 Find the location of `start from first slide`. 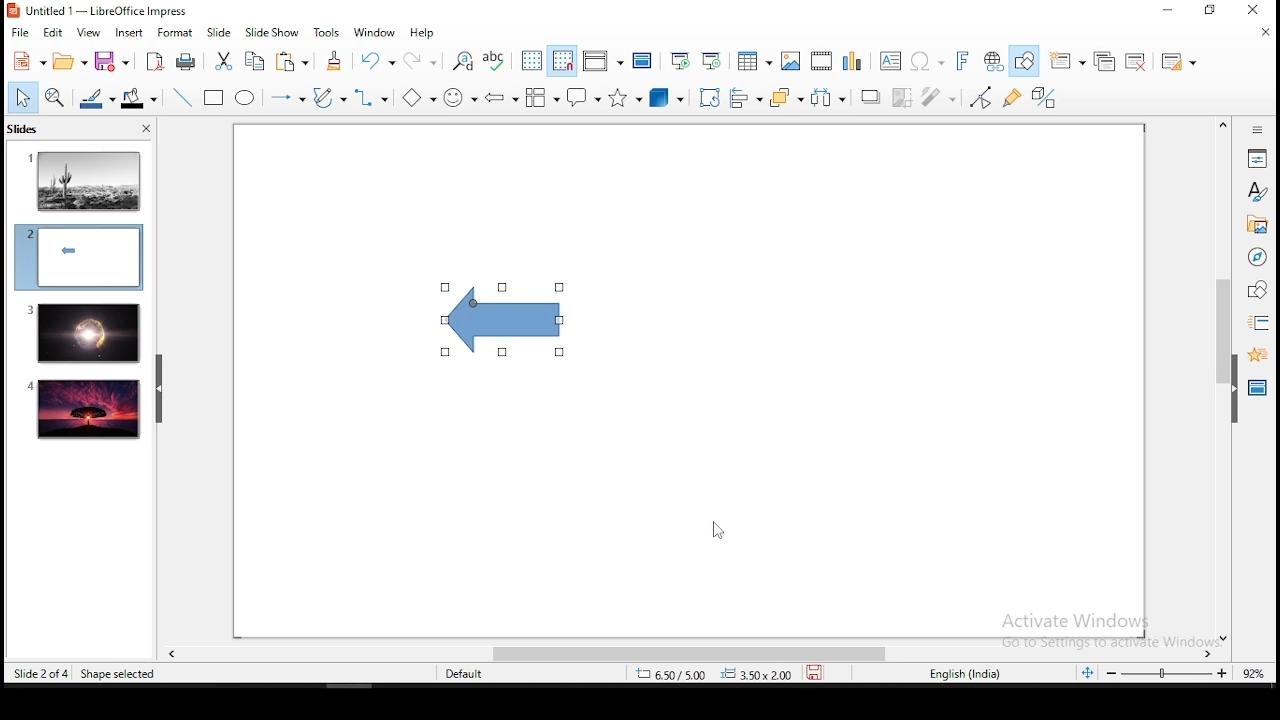

start from first slide is located at coordinates (680, 61).